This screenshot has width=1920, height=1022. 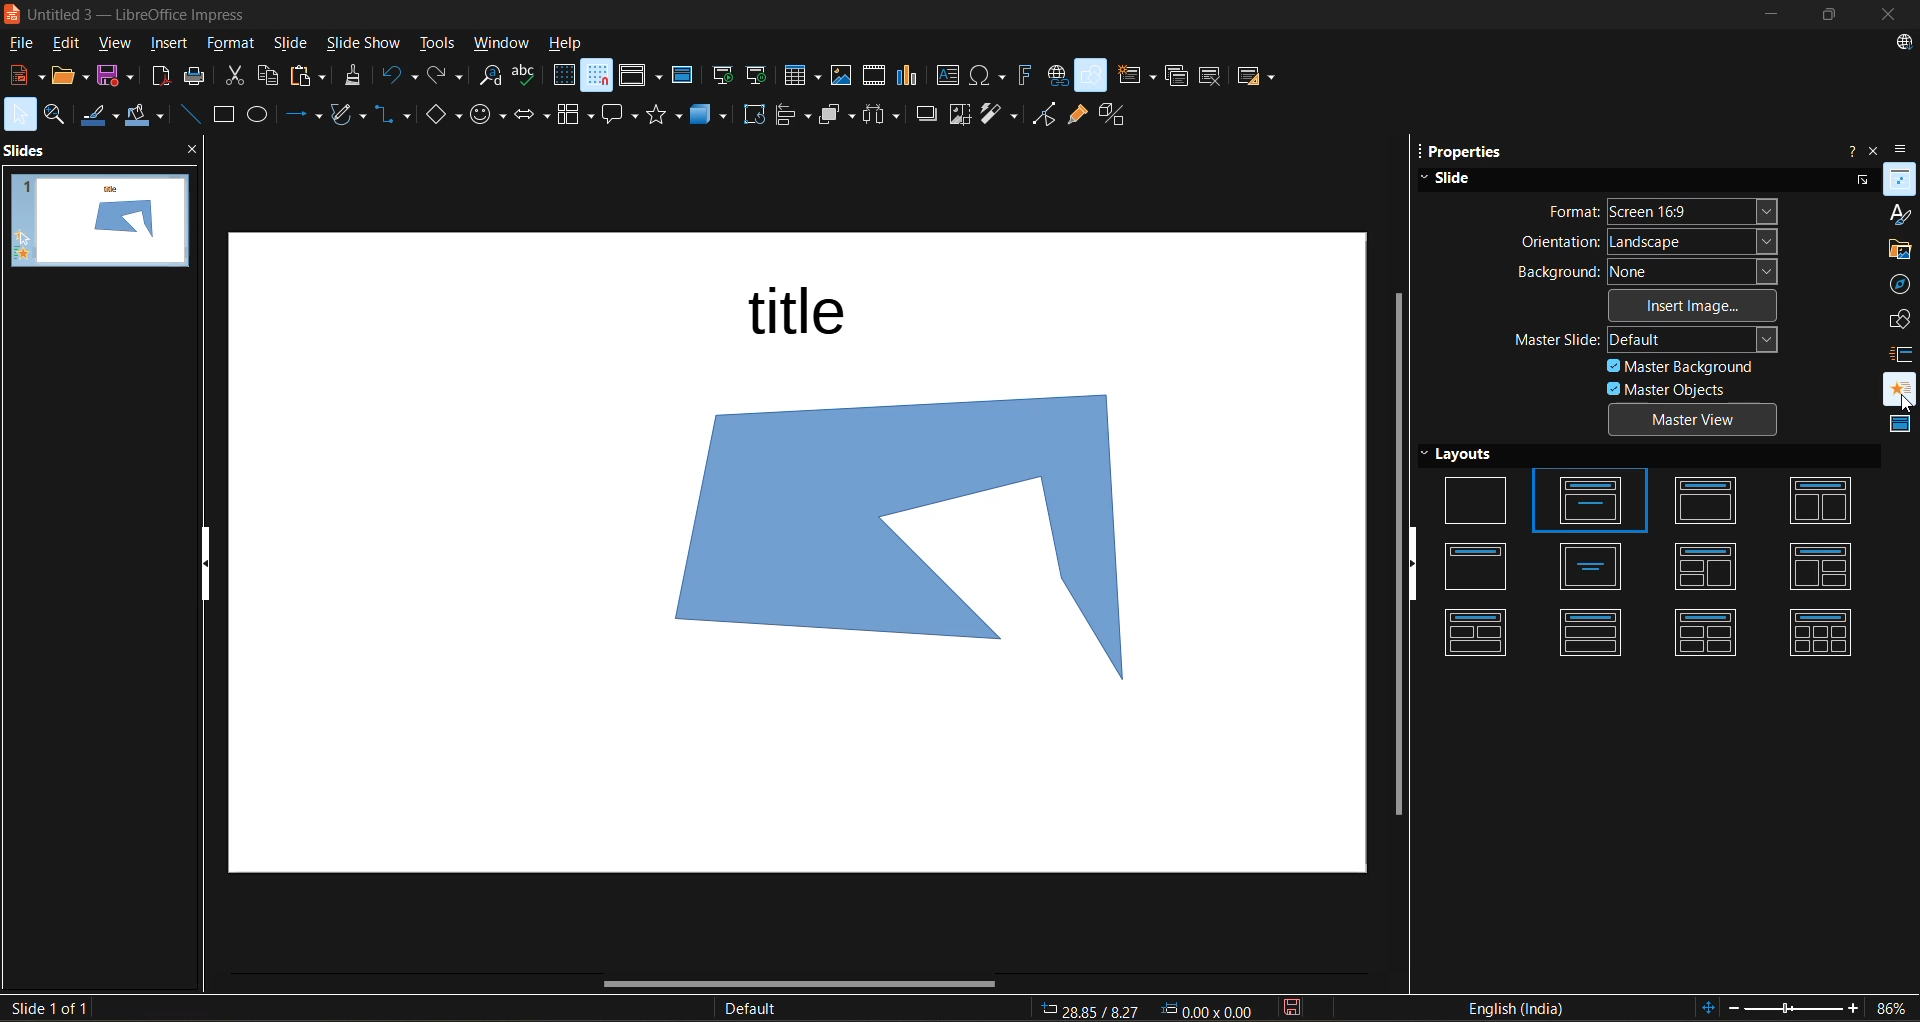 What do you see at coordinates (712, 116) in the screenshot?
I see `3d objects` at bounding box center [712, 116].